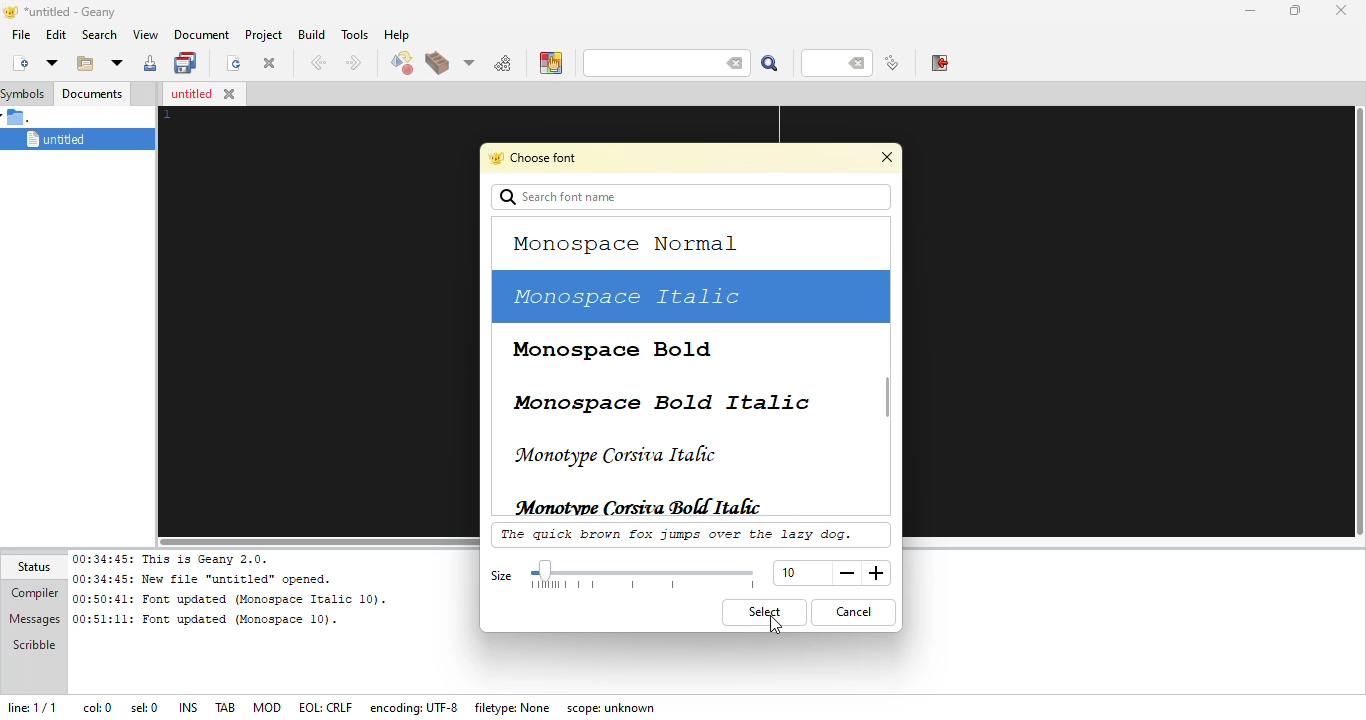 Image resolution: width=1366 pixels, height=720 pixels. Describe the element at coordinates (467, 62) in the screenshot. I see `choose more` at that location.